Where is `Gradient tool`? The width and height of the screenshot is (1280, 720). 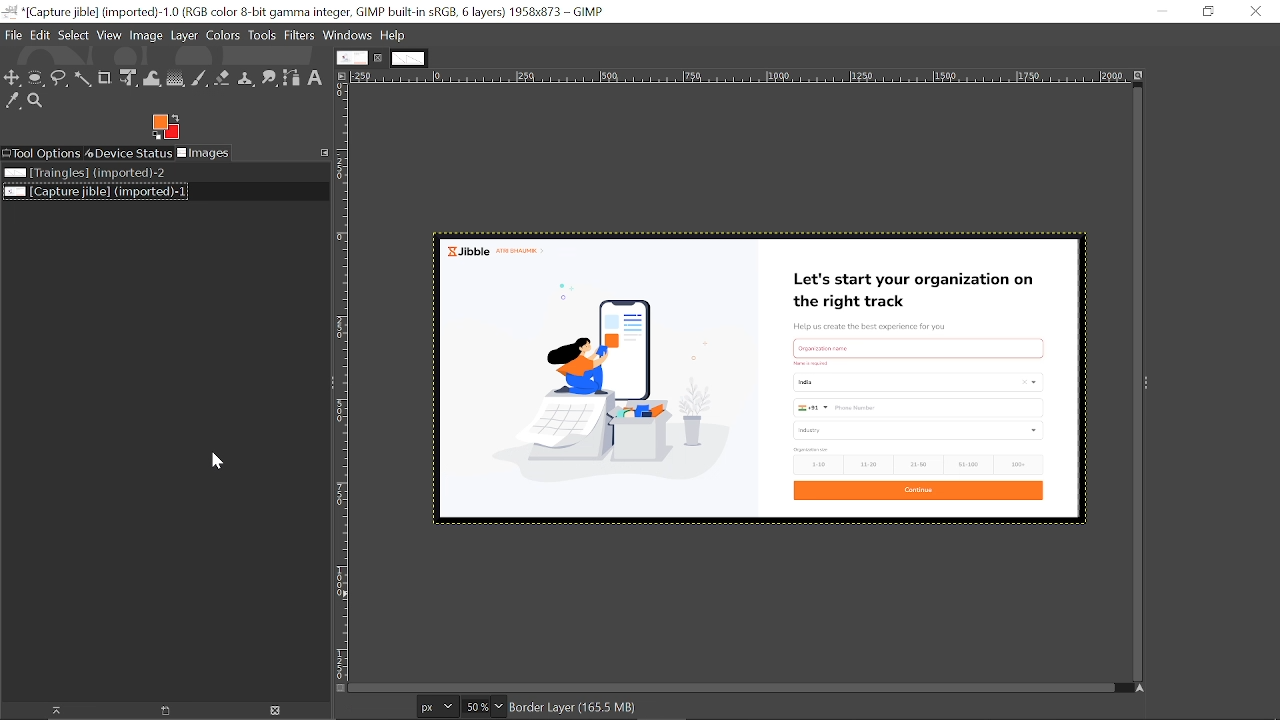 Gradient tool is located at coordinates (176, 78).